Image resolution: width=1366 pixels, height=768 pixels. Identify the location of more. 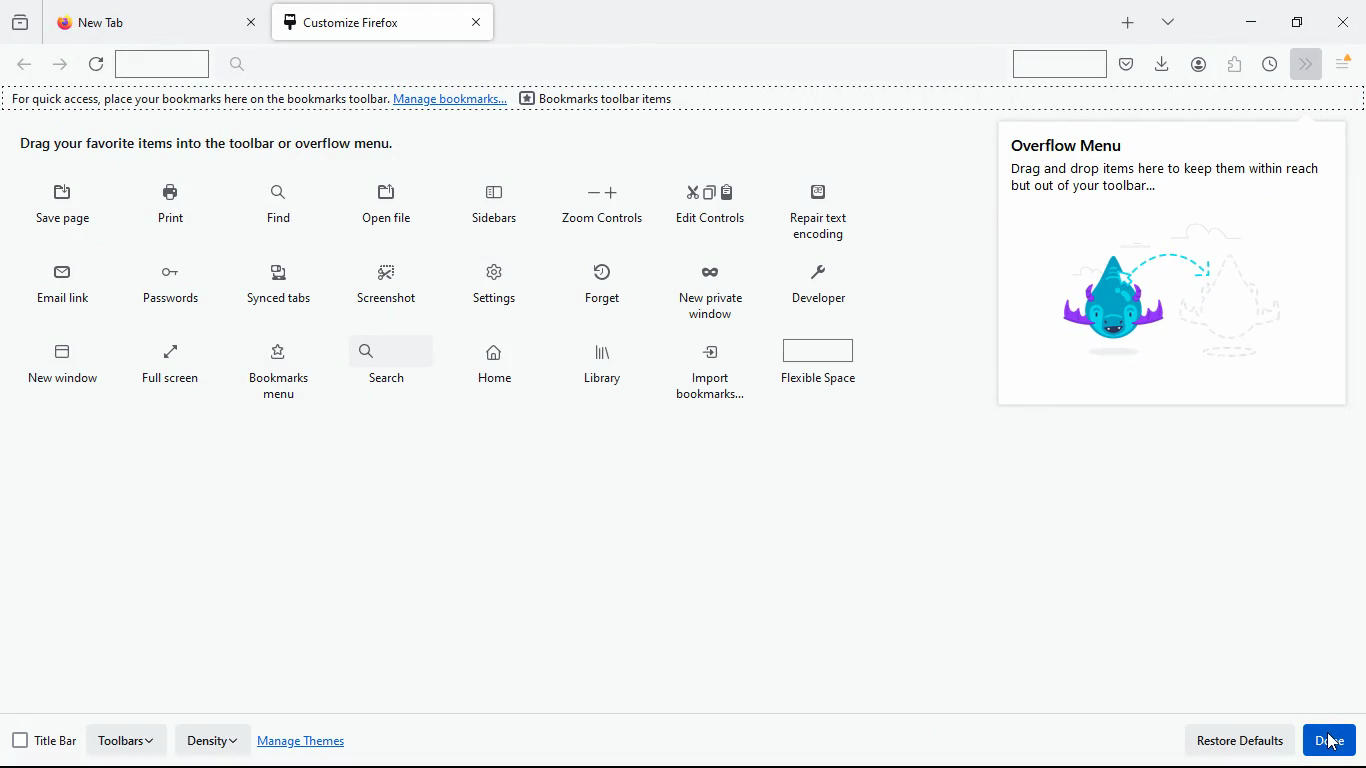
(1165, 21).